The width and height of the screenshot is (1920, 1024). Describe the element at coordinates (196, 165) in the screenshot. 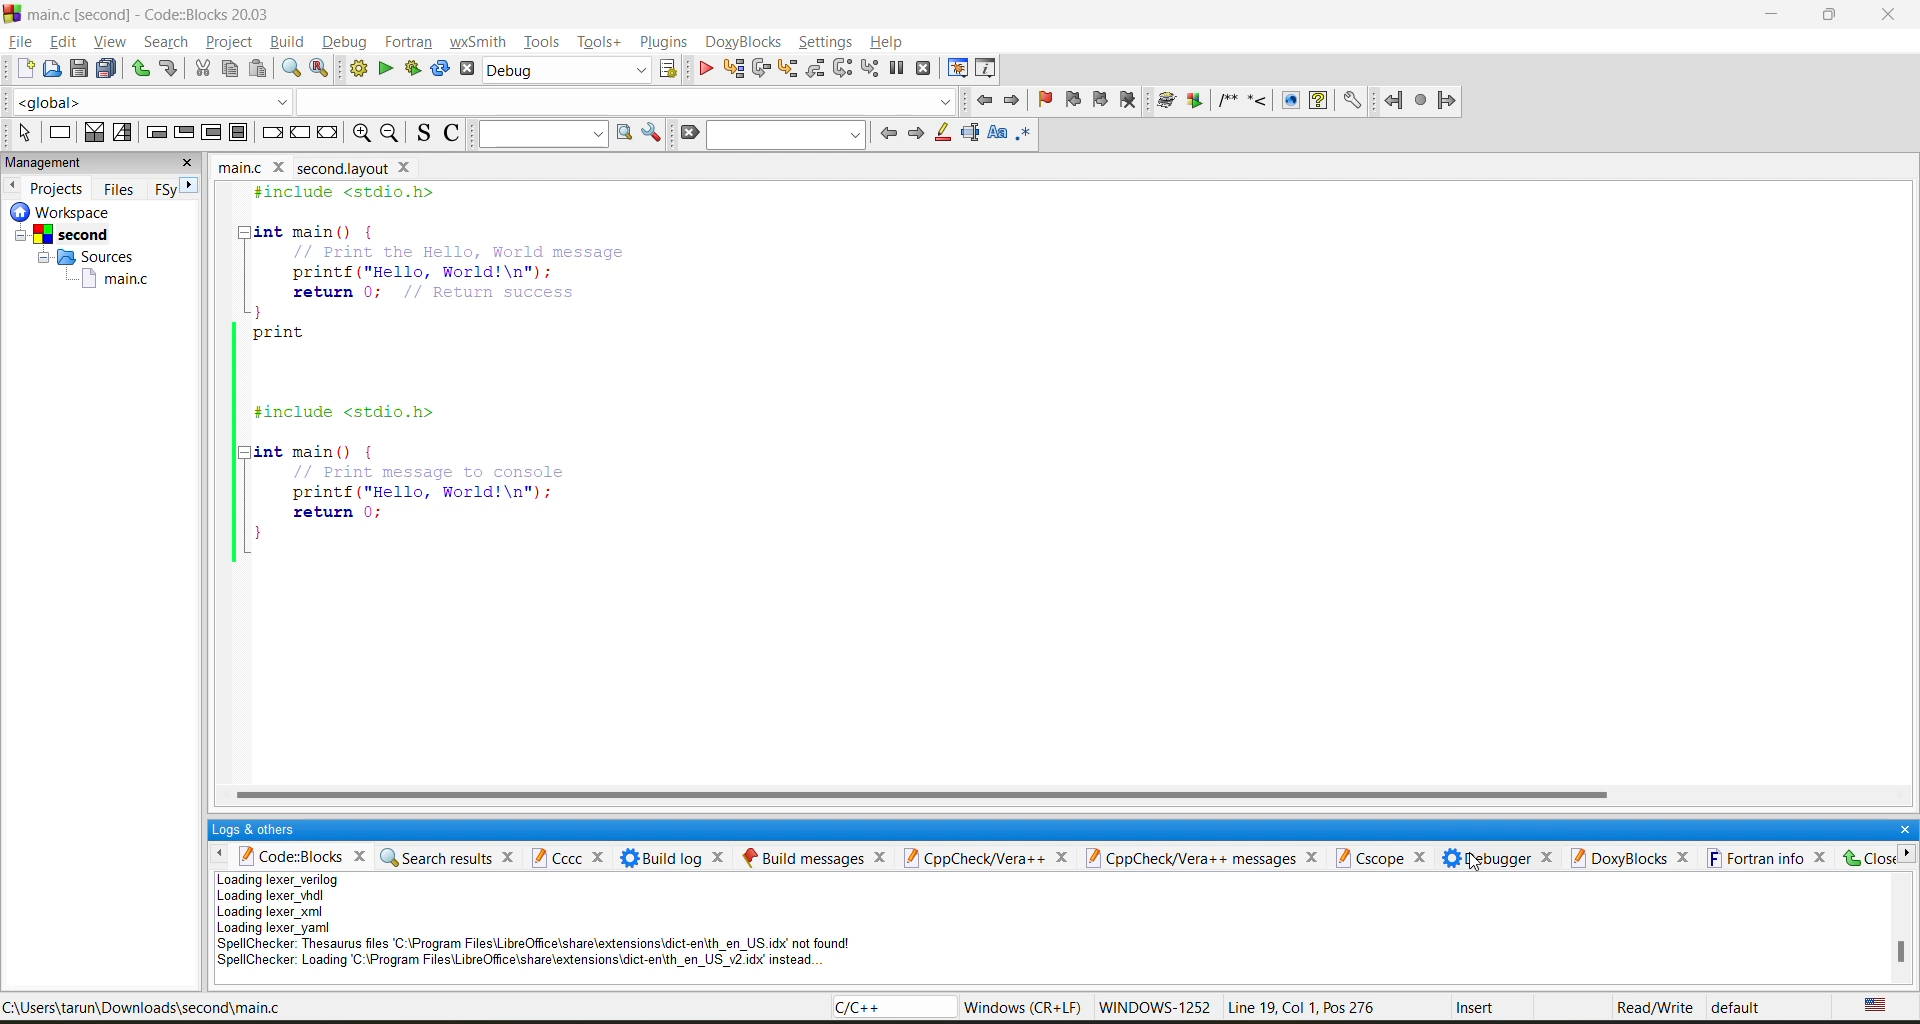

I see `close` at that location.